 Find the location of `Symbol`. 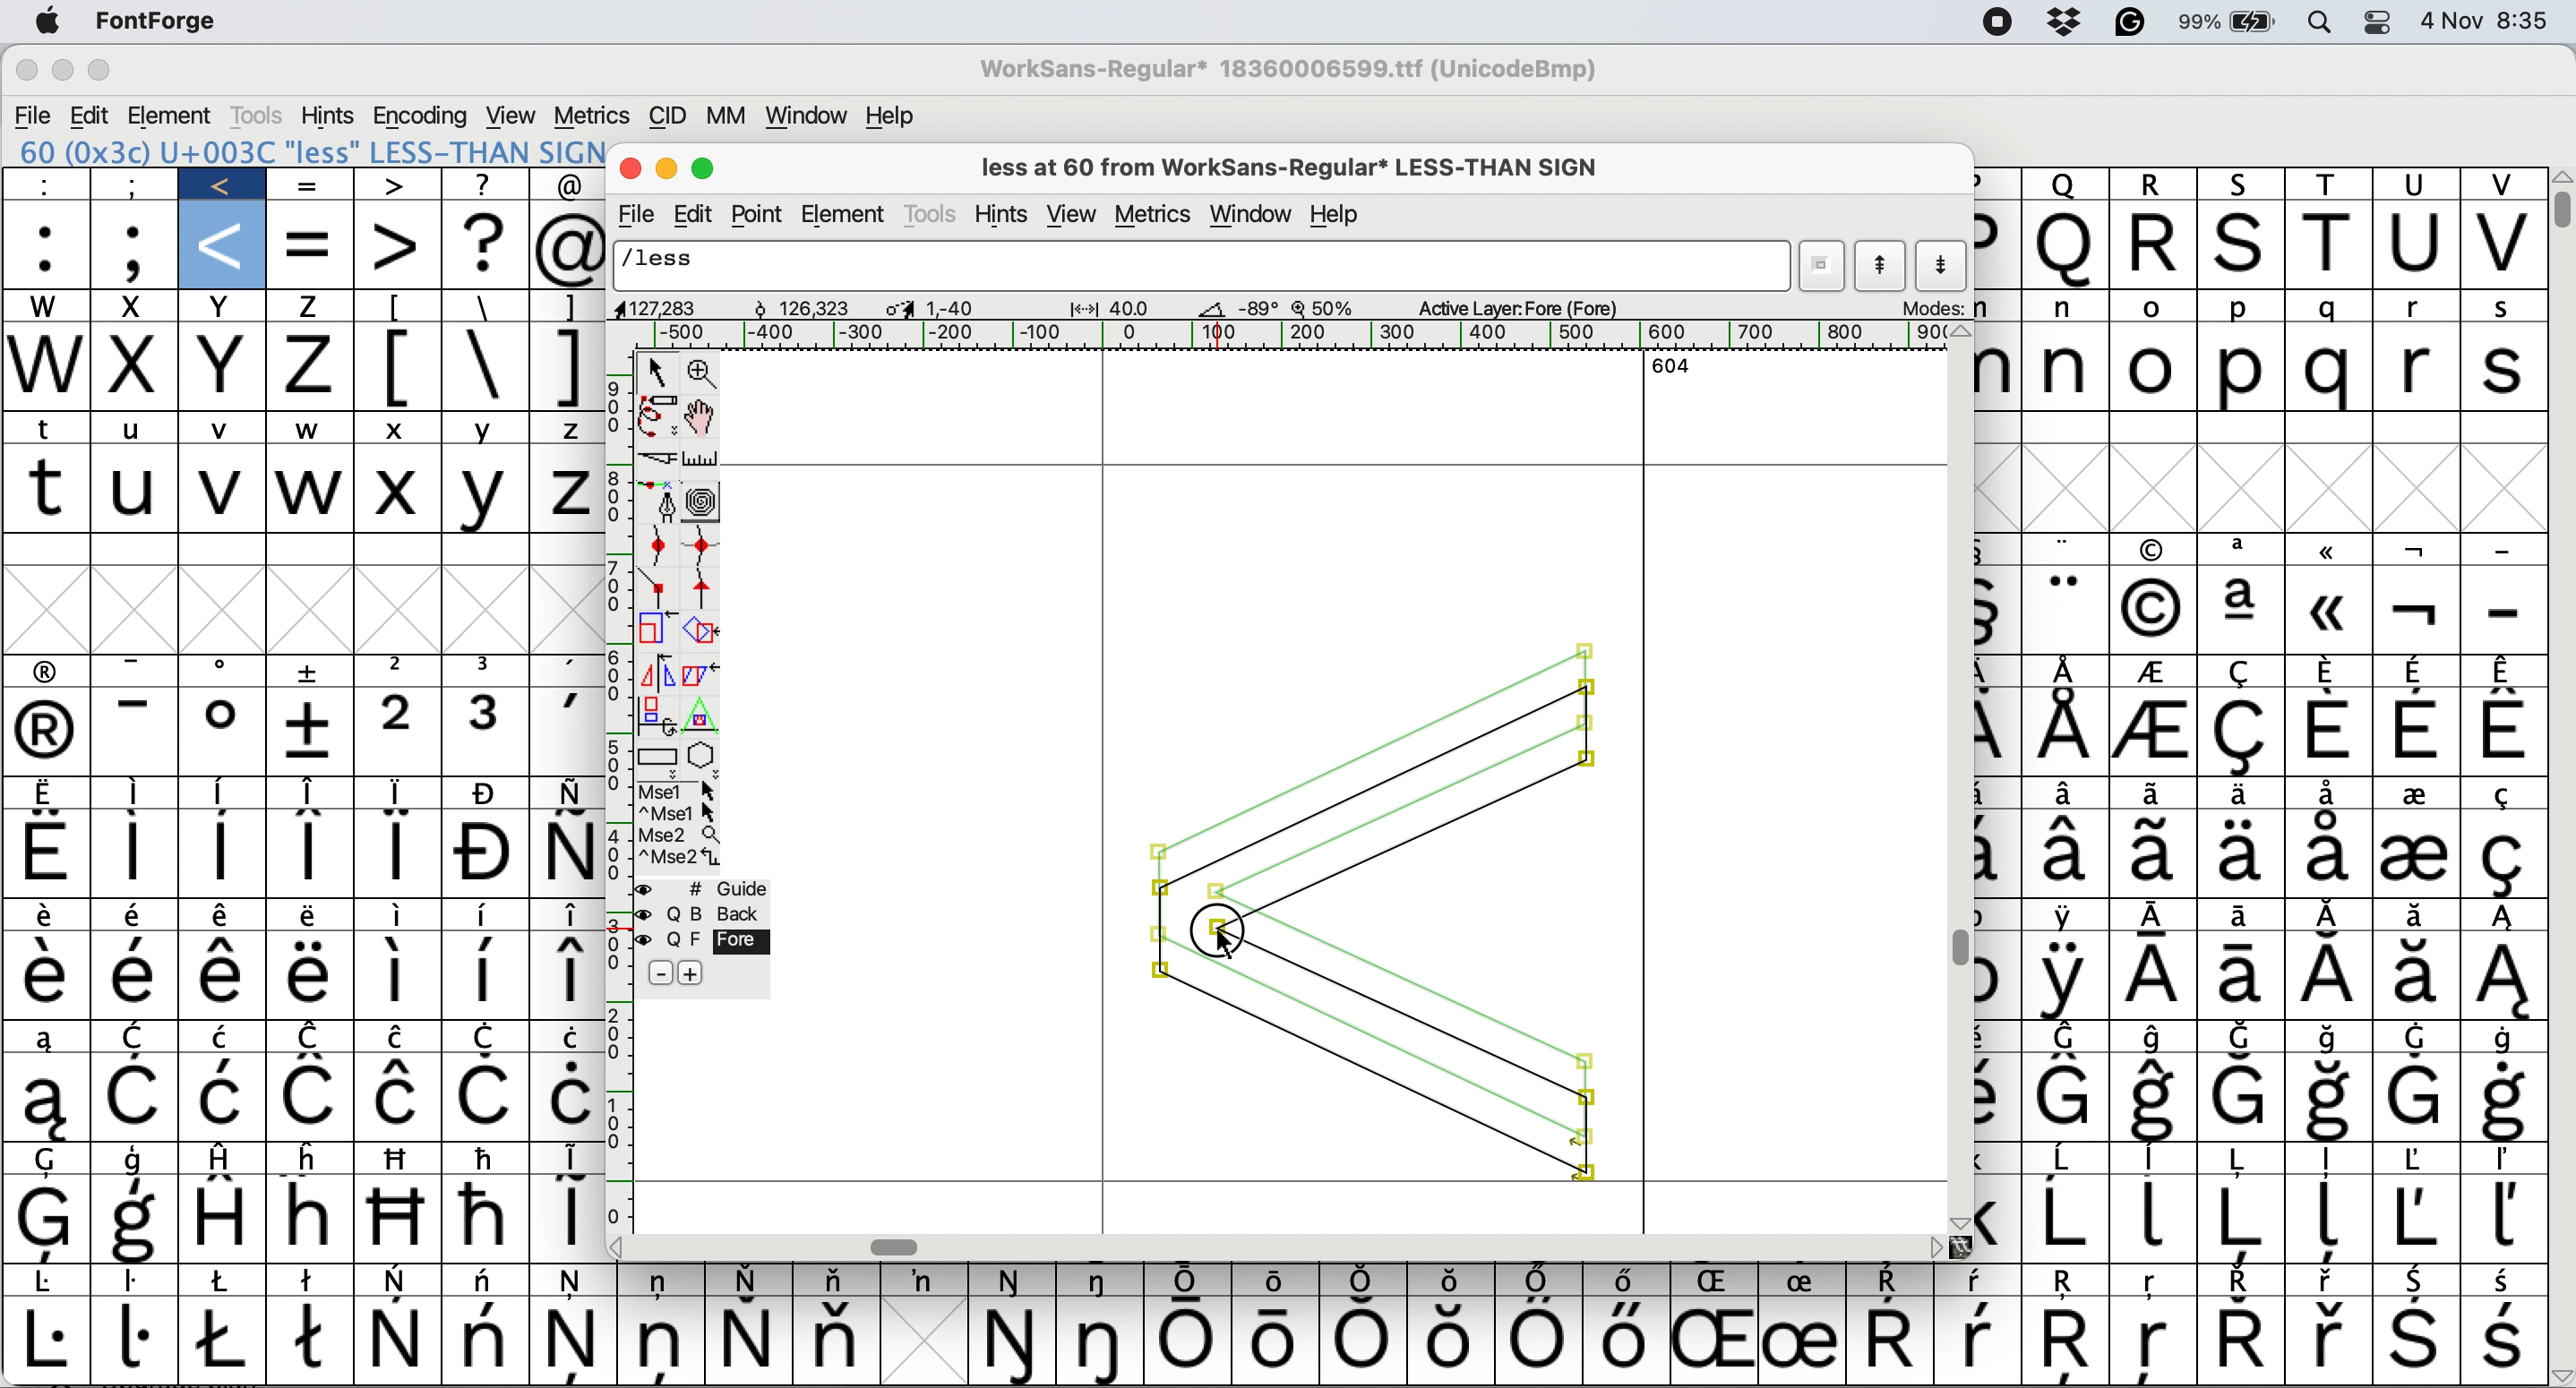

Symbol is located at coordinates (2327, 855).